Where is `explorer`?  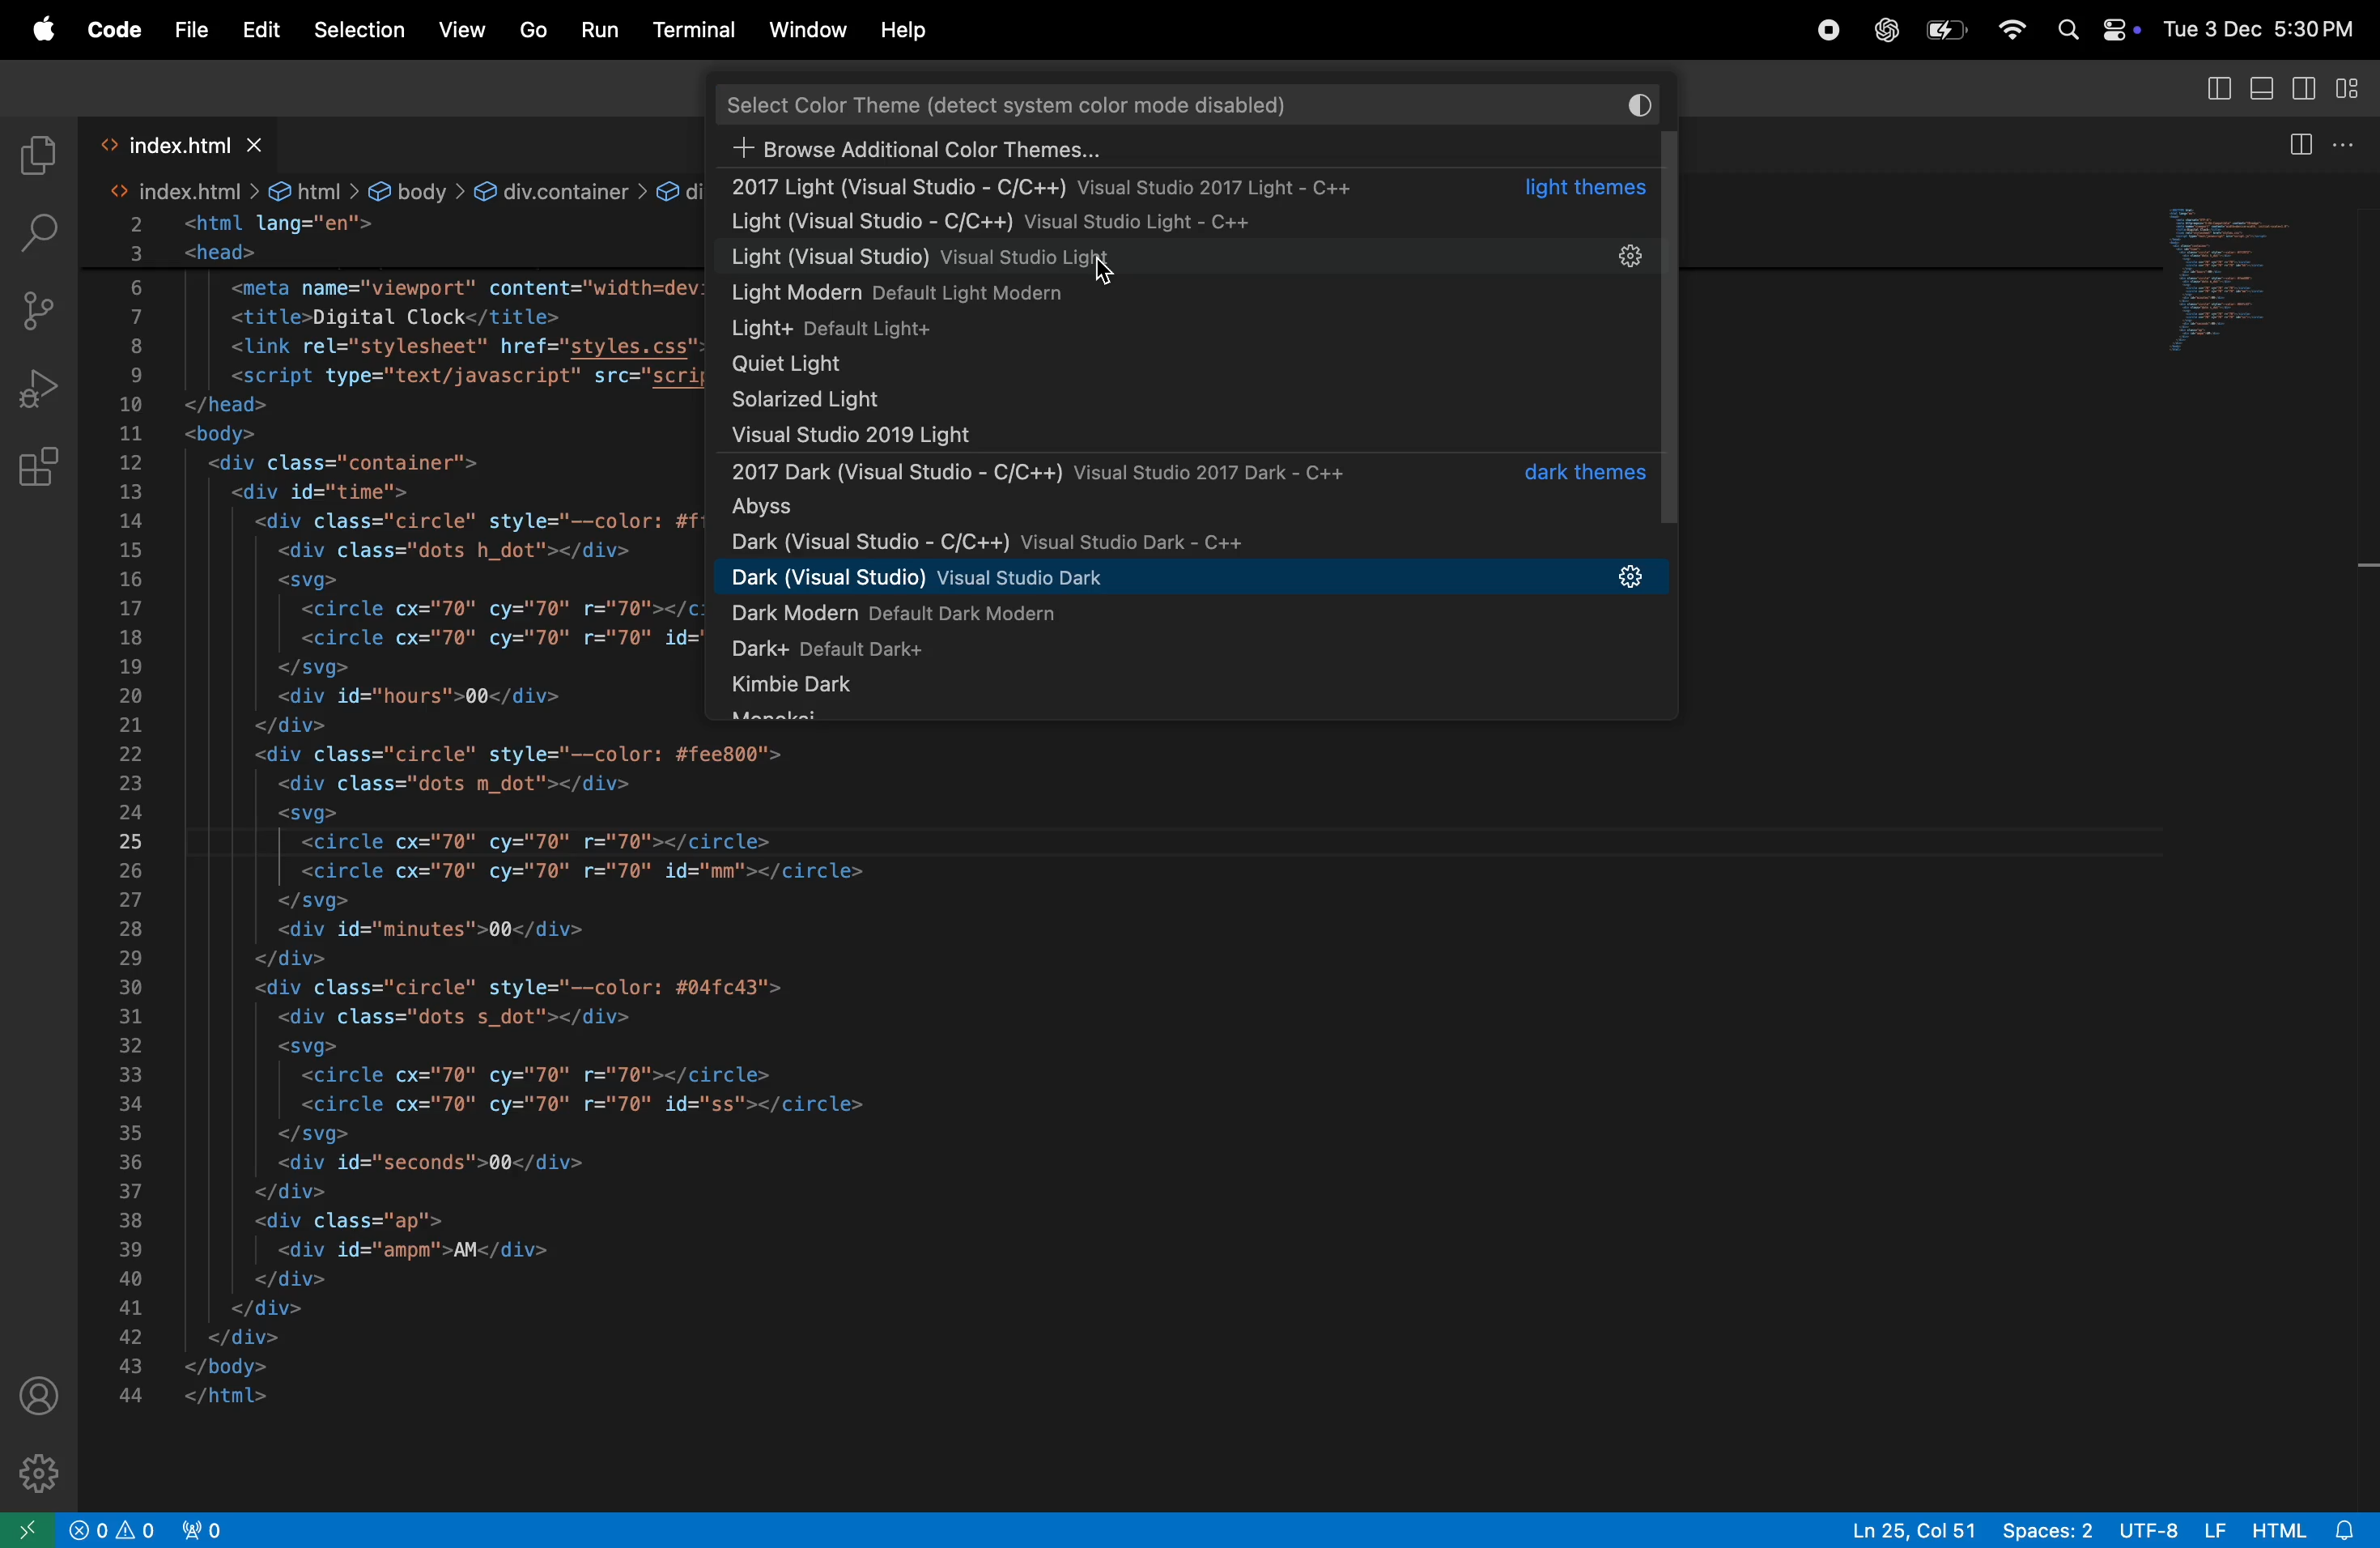
explorer is located at coordinates (35, 151).